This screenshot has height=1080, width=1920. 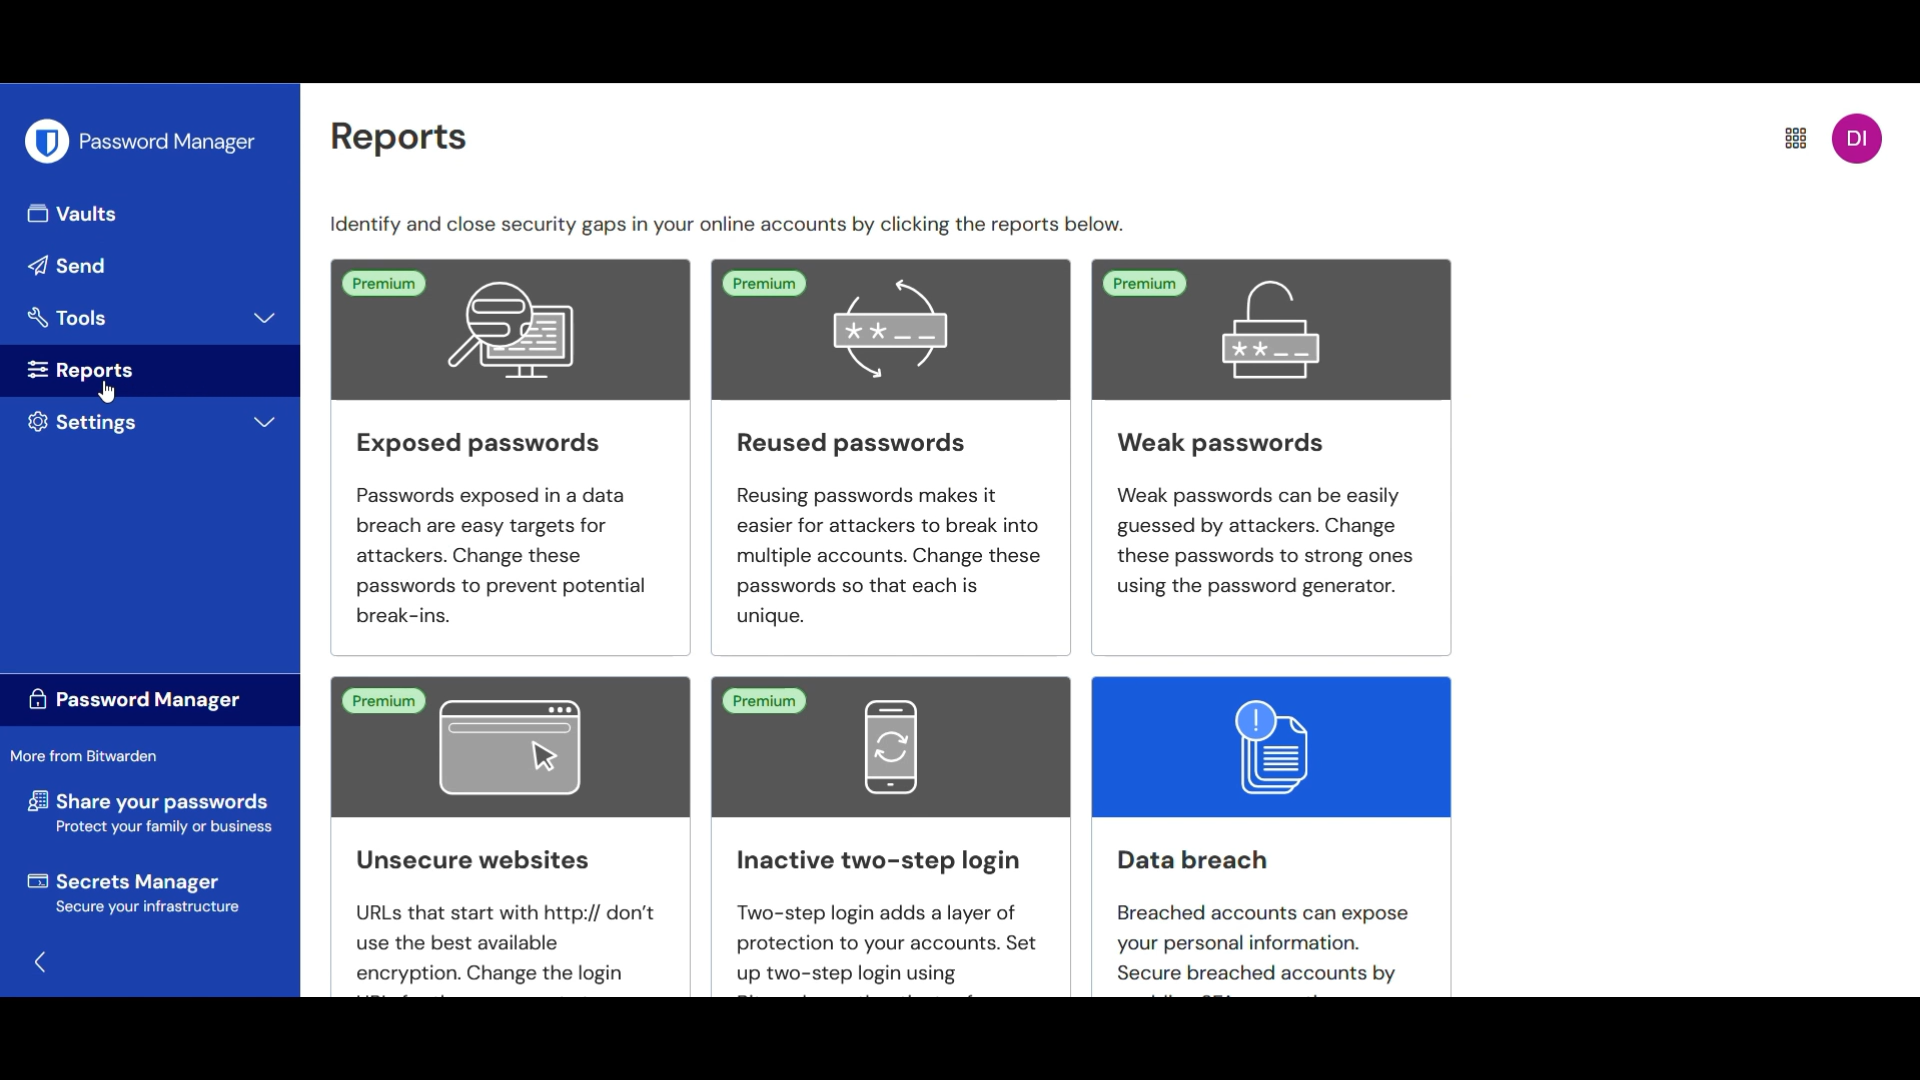 I want to click on share your password, so click(x=153, y=810).